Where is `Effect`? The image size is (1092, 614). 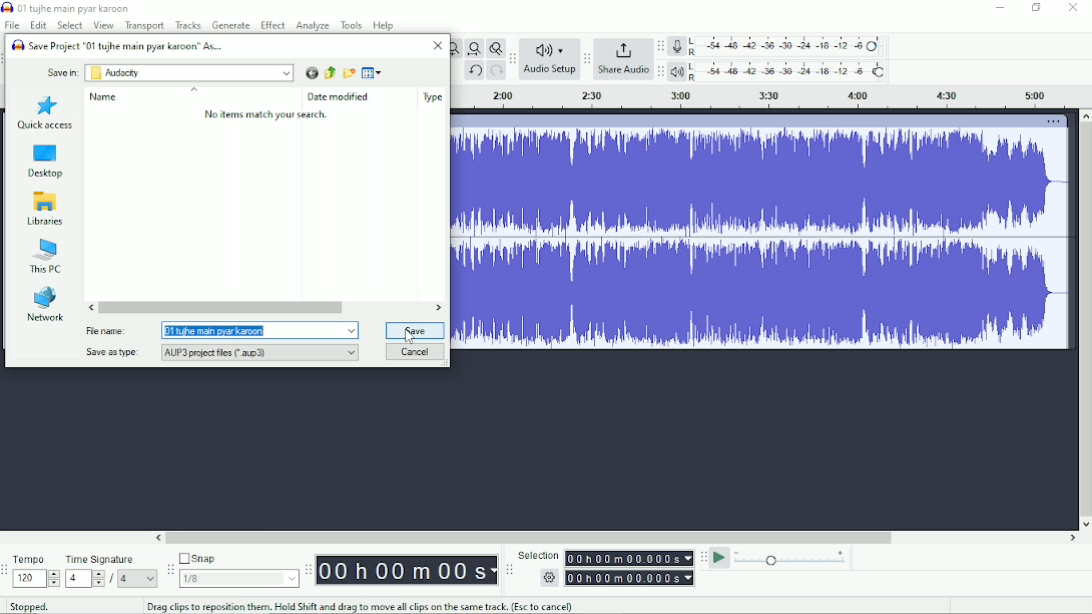 Effect is located at coordinates (273, 25).